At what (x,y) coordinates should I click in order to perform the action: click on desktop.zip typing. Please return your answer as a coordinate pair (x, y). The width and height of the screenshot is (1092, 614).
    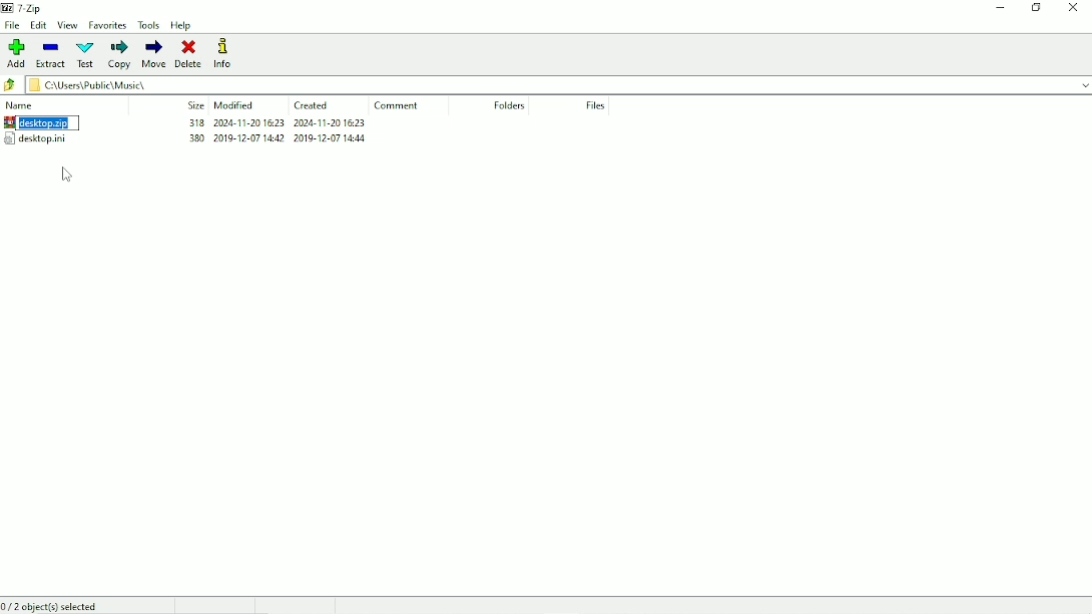
    Looking at the image, I should click on (40, 123).